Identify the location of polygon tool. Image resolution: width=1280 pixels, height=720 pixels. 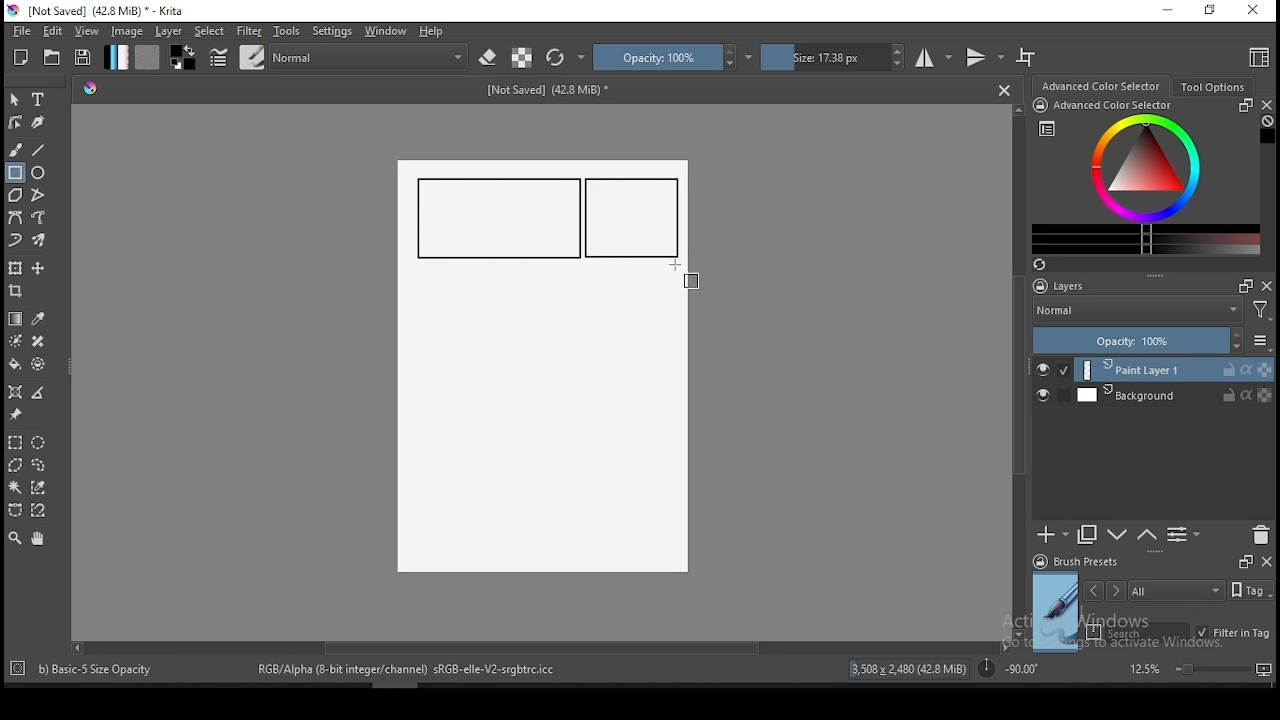
(14, 195).